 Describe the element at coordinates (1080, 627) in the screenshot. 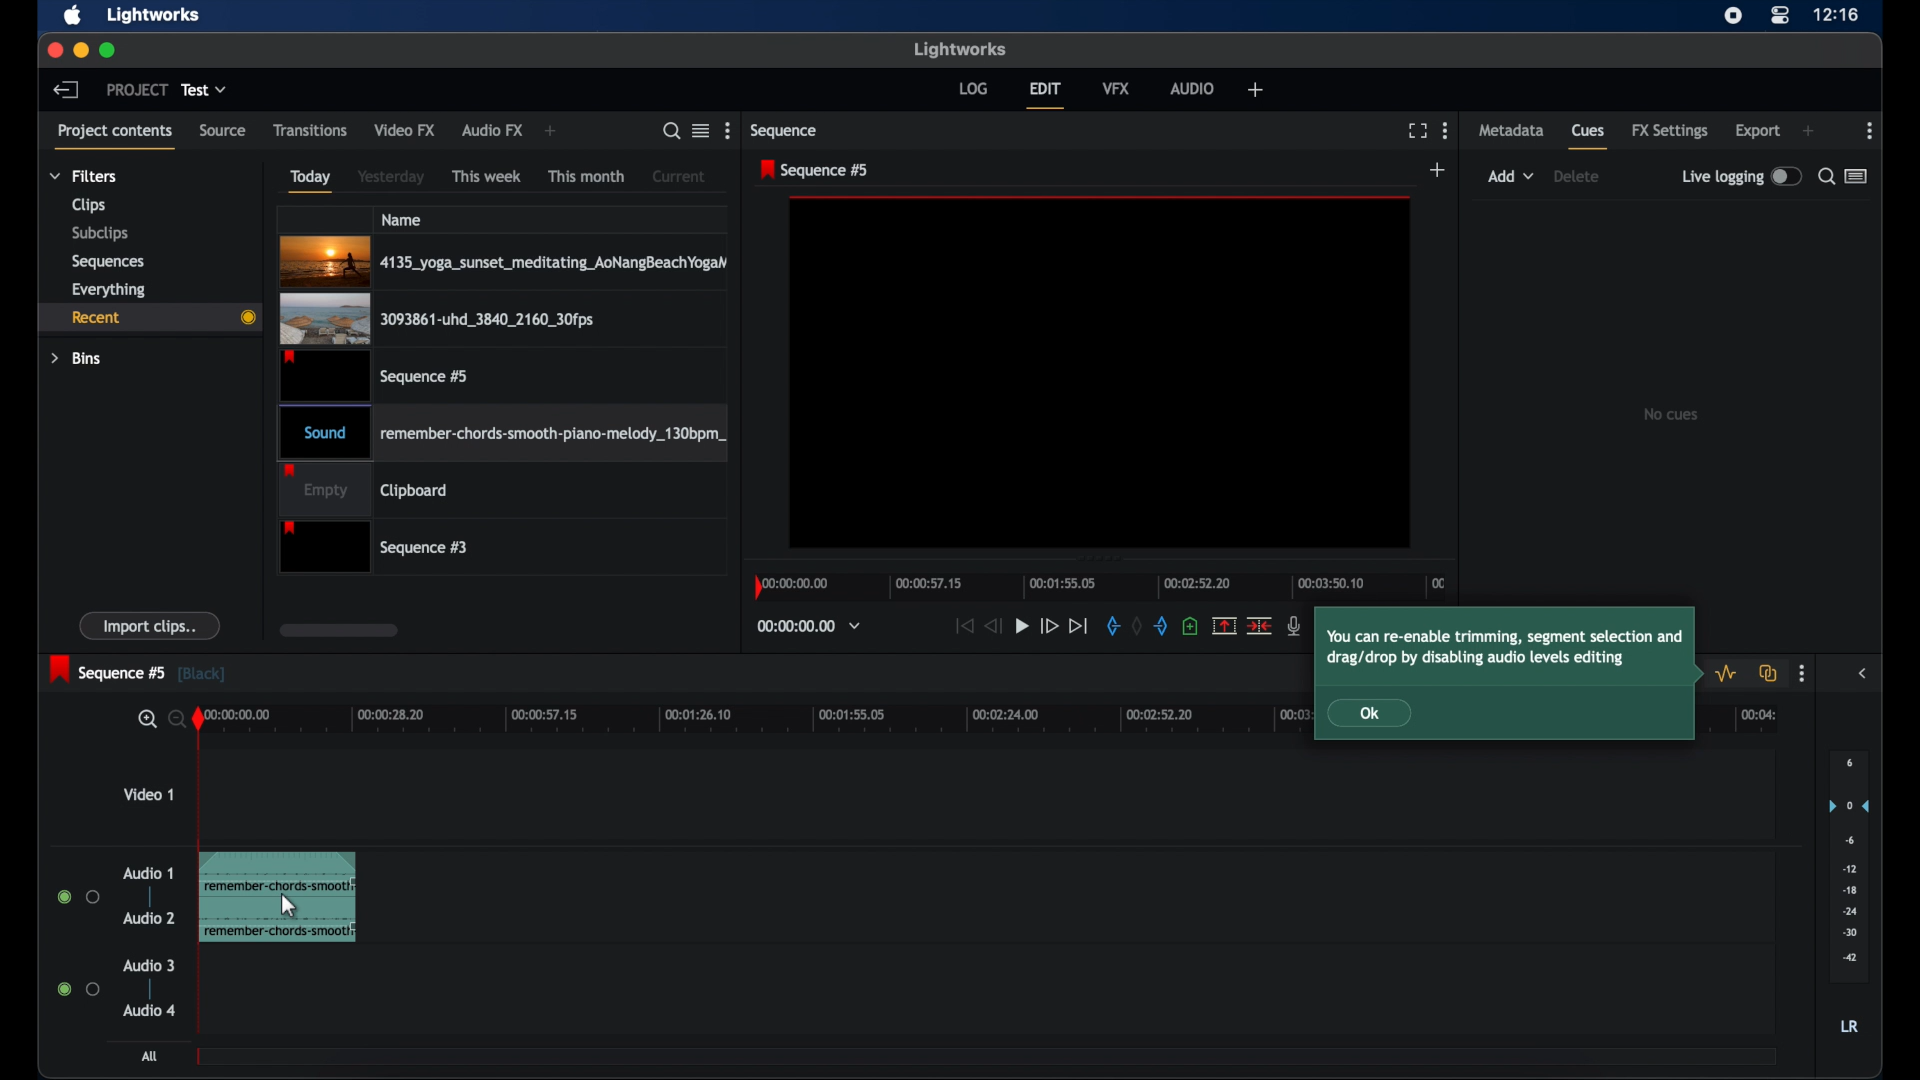

I see `jump to end` at that location.